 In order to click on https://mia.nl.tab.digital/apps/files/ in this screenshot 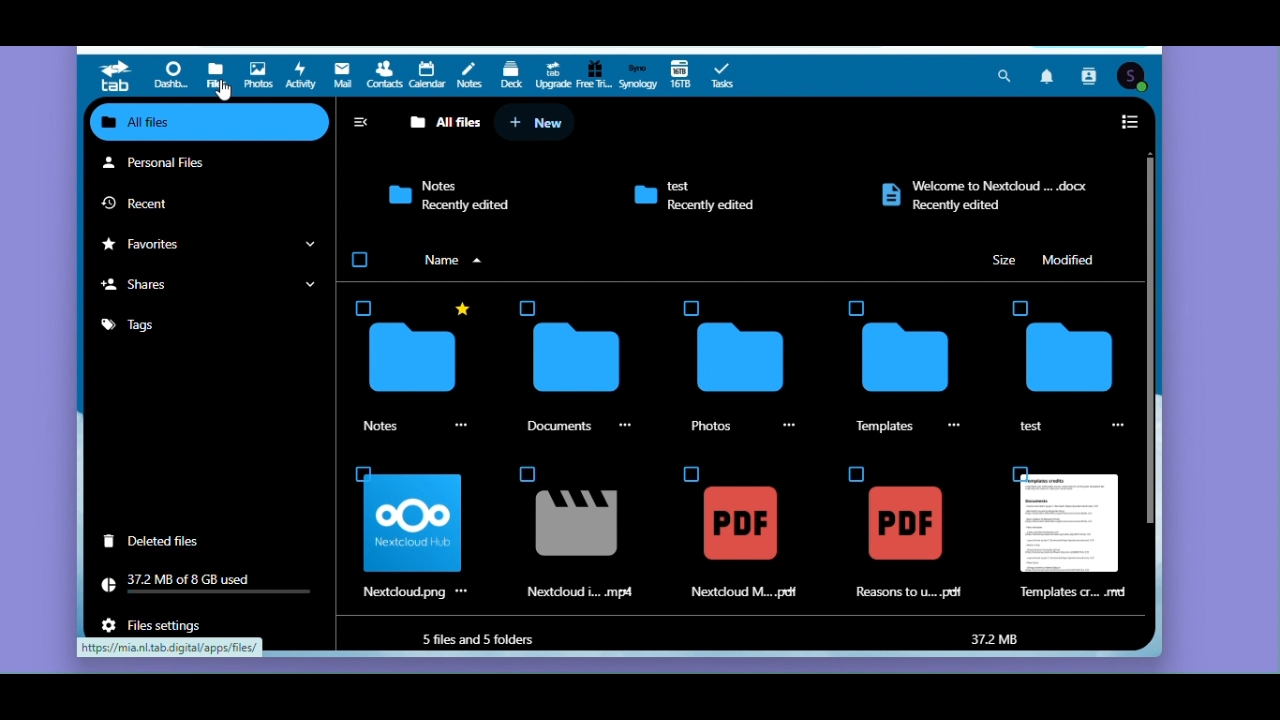, I will do `click(173, 650)`.